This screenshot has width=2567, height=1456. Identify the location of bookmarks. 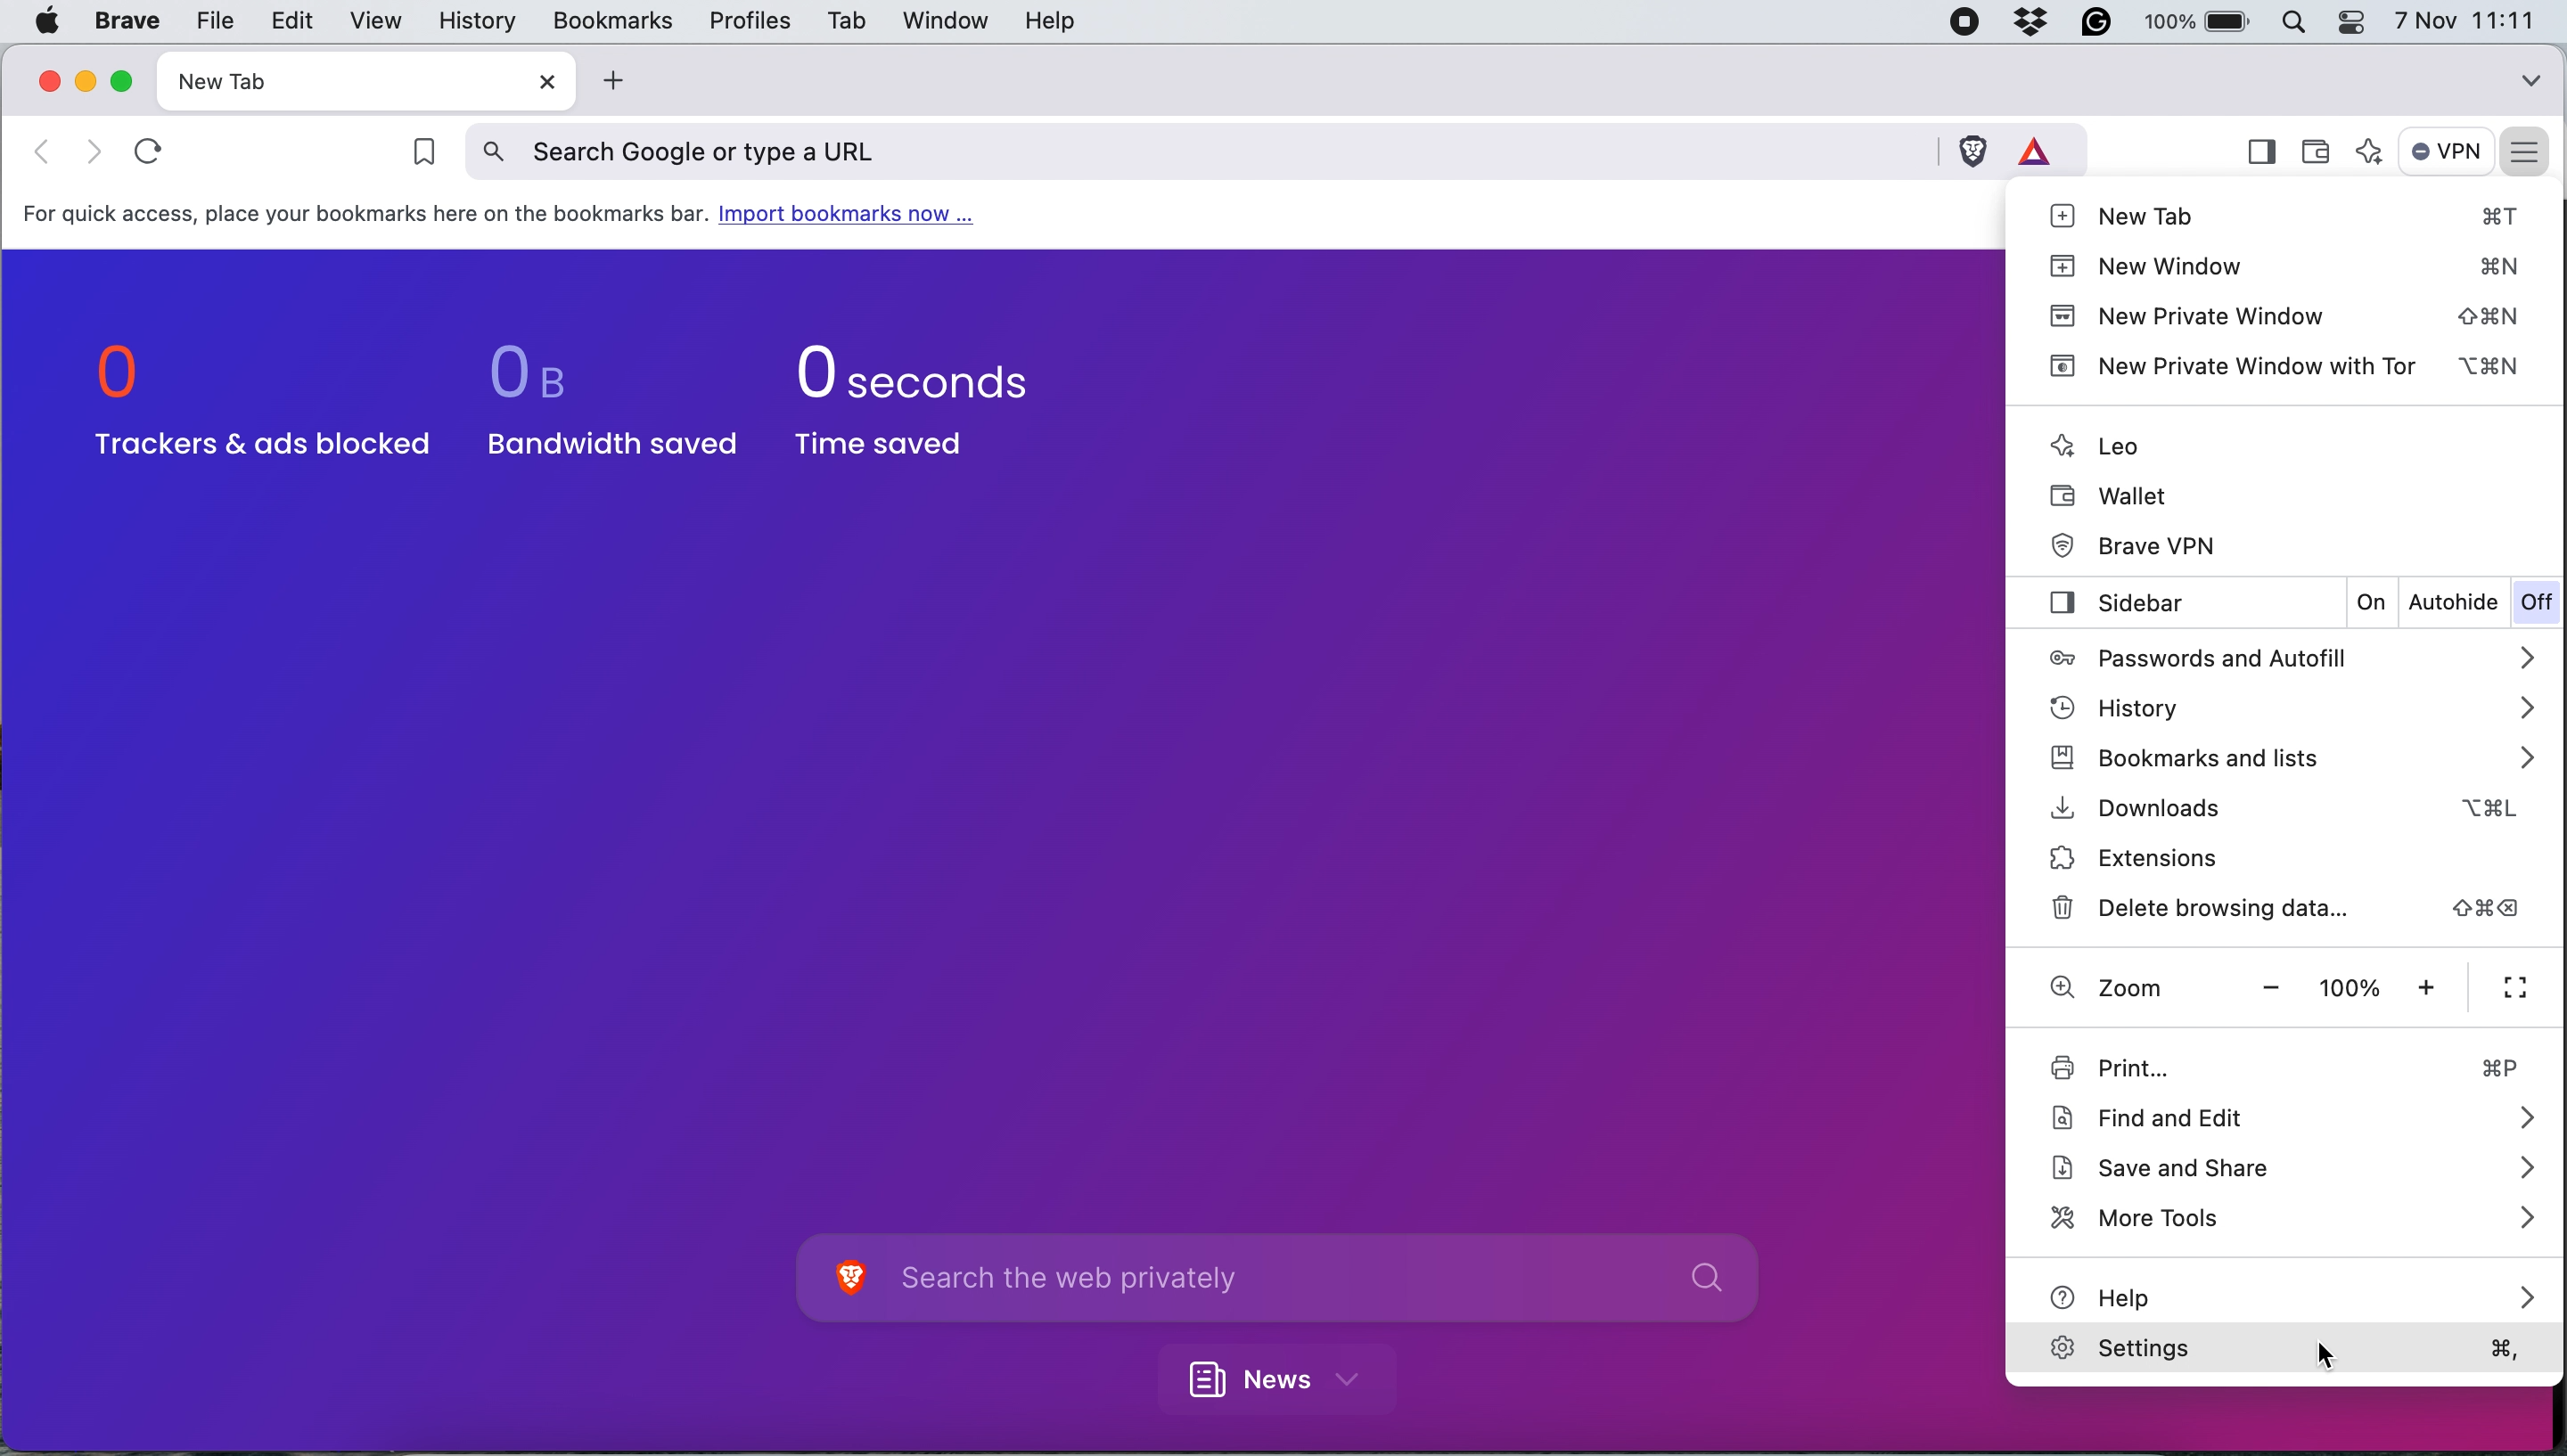
(611, 19).